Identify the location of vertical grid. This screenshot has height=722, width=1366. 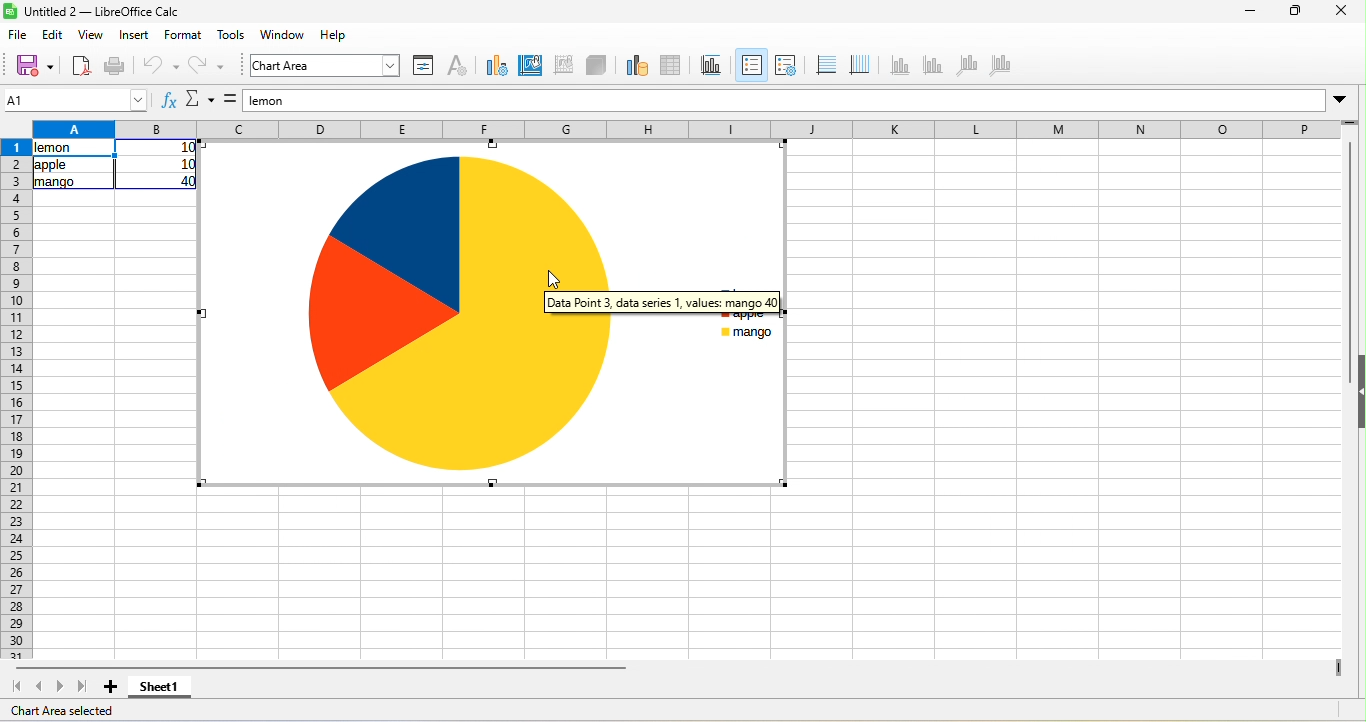
(864, 67).